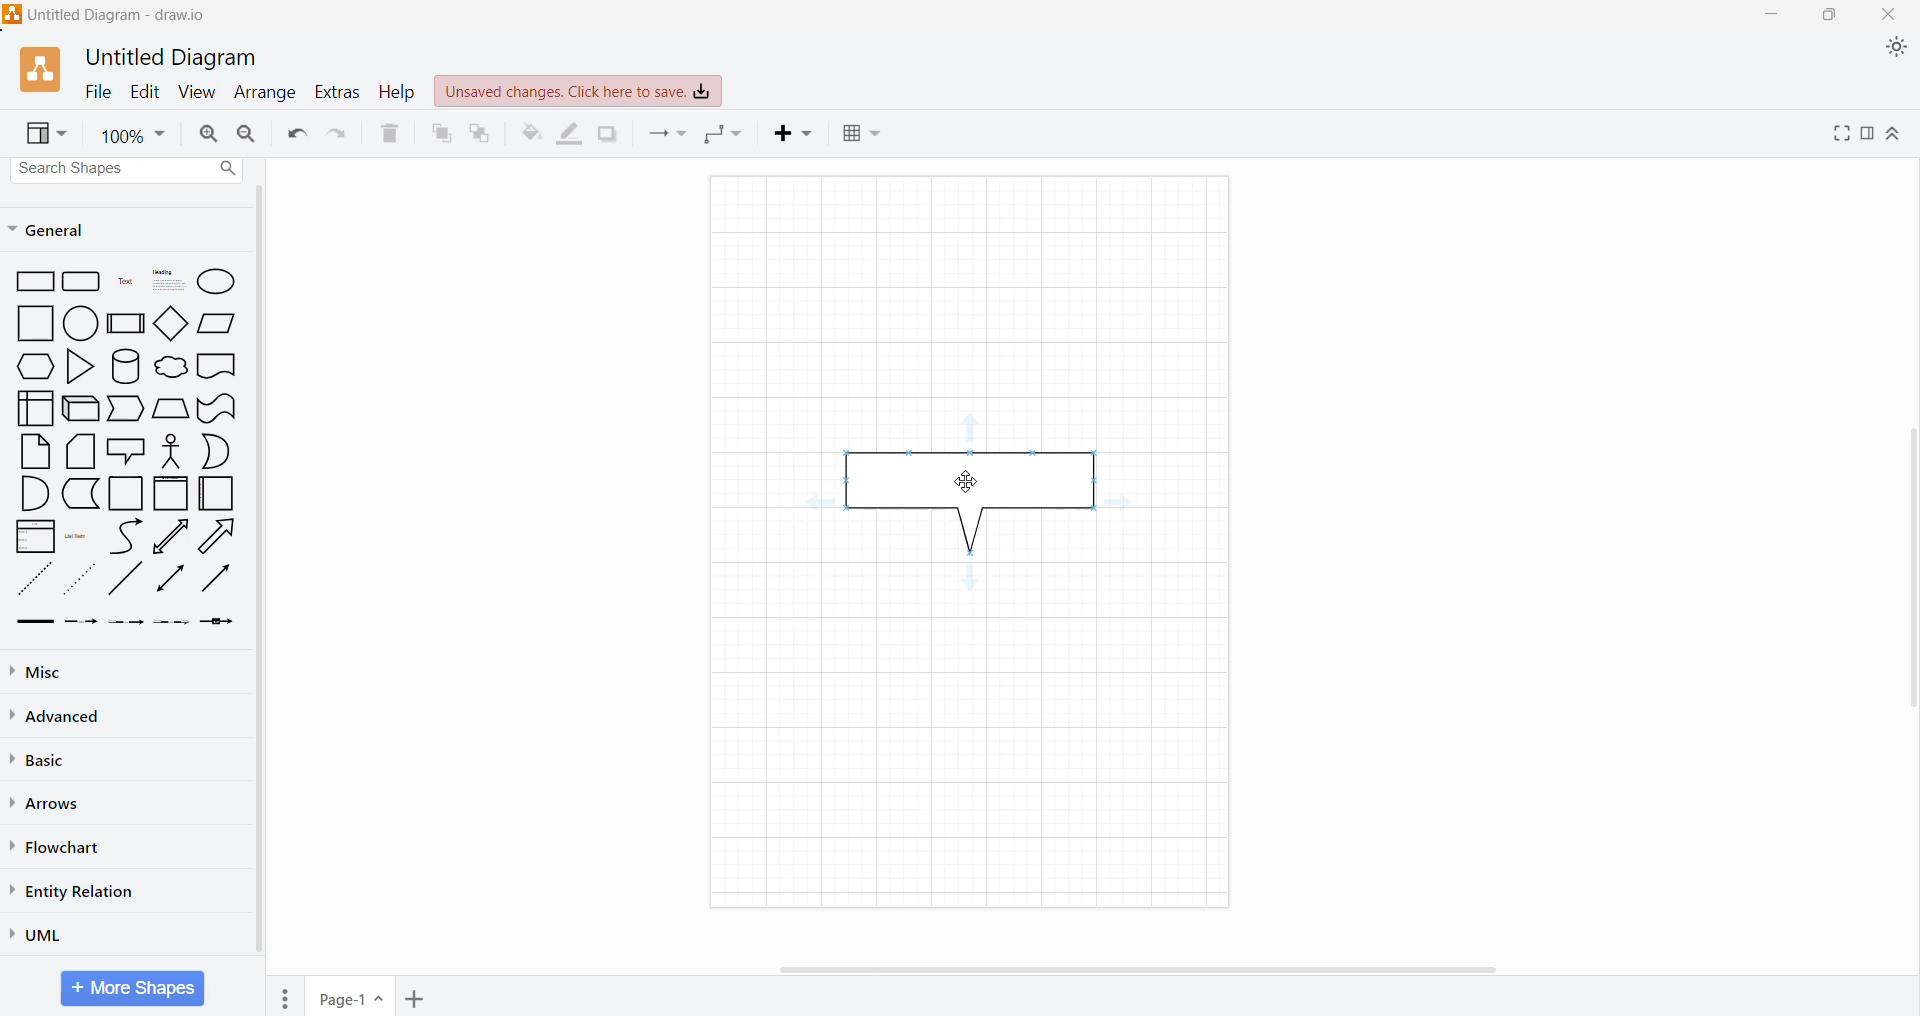  What do you see at coordinates (49, 803) in the screenshot?
I see `Arrows` at bounding box center [49, 803].